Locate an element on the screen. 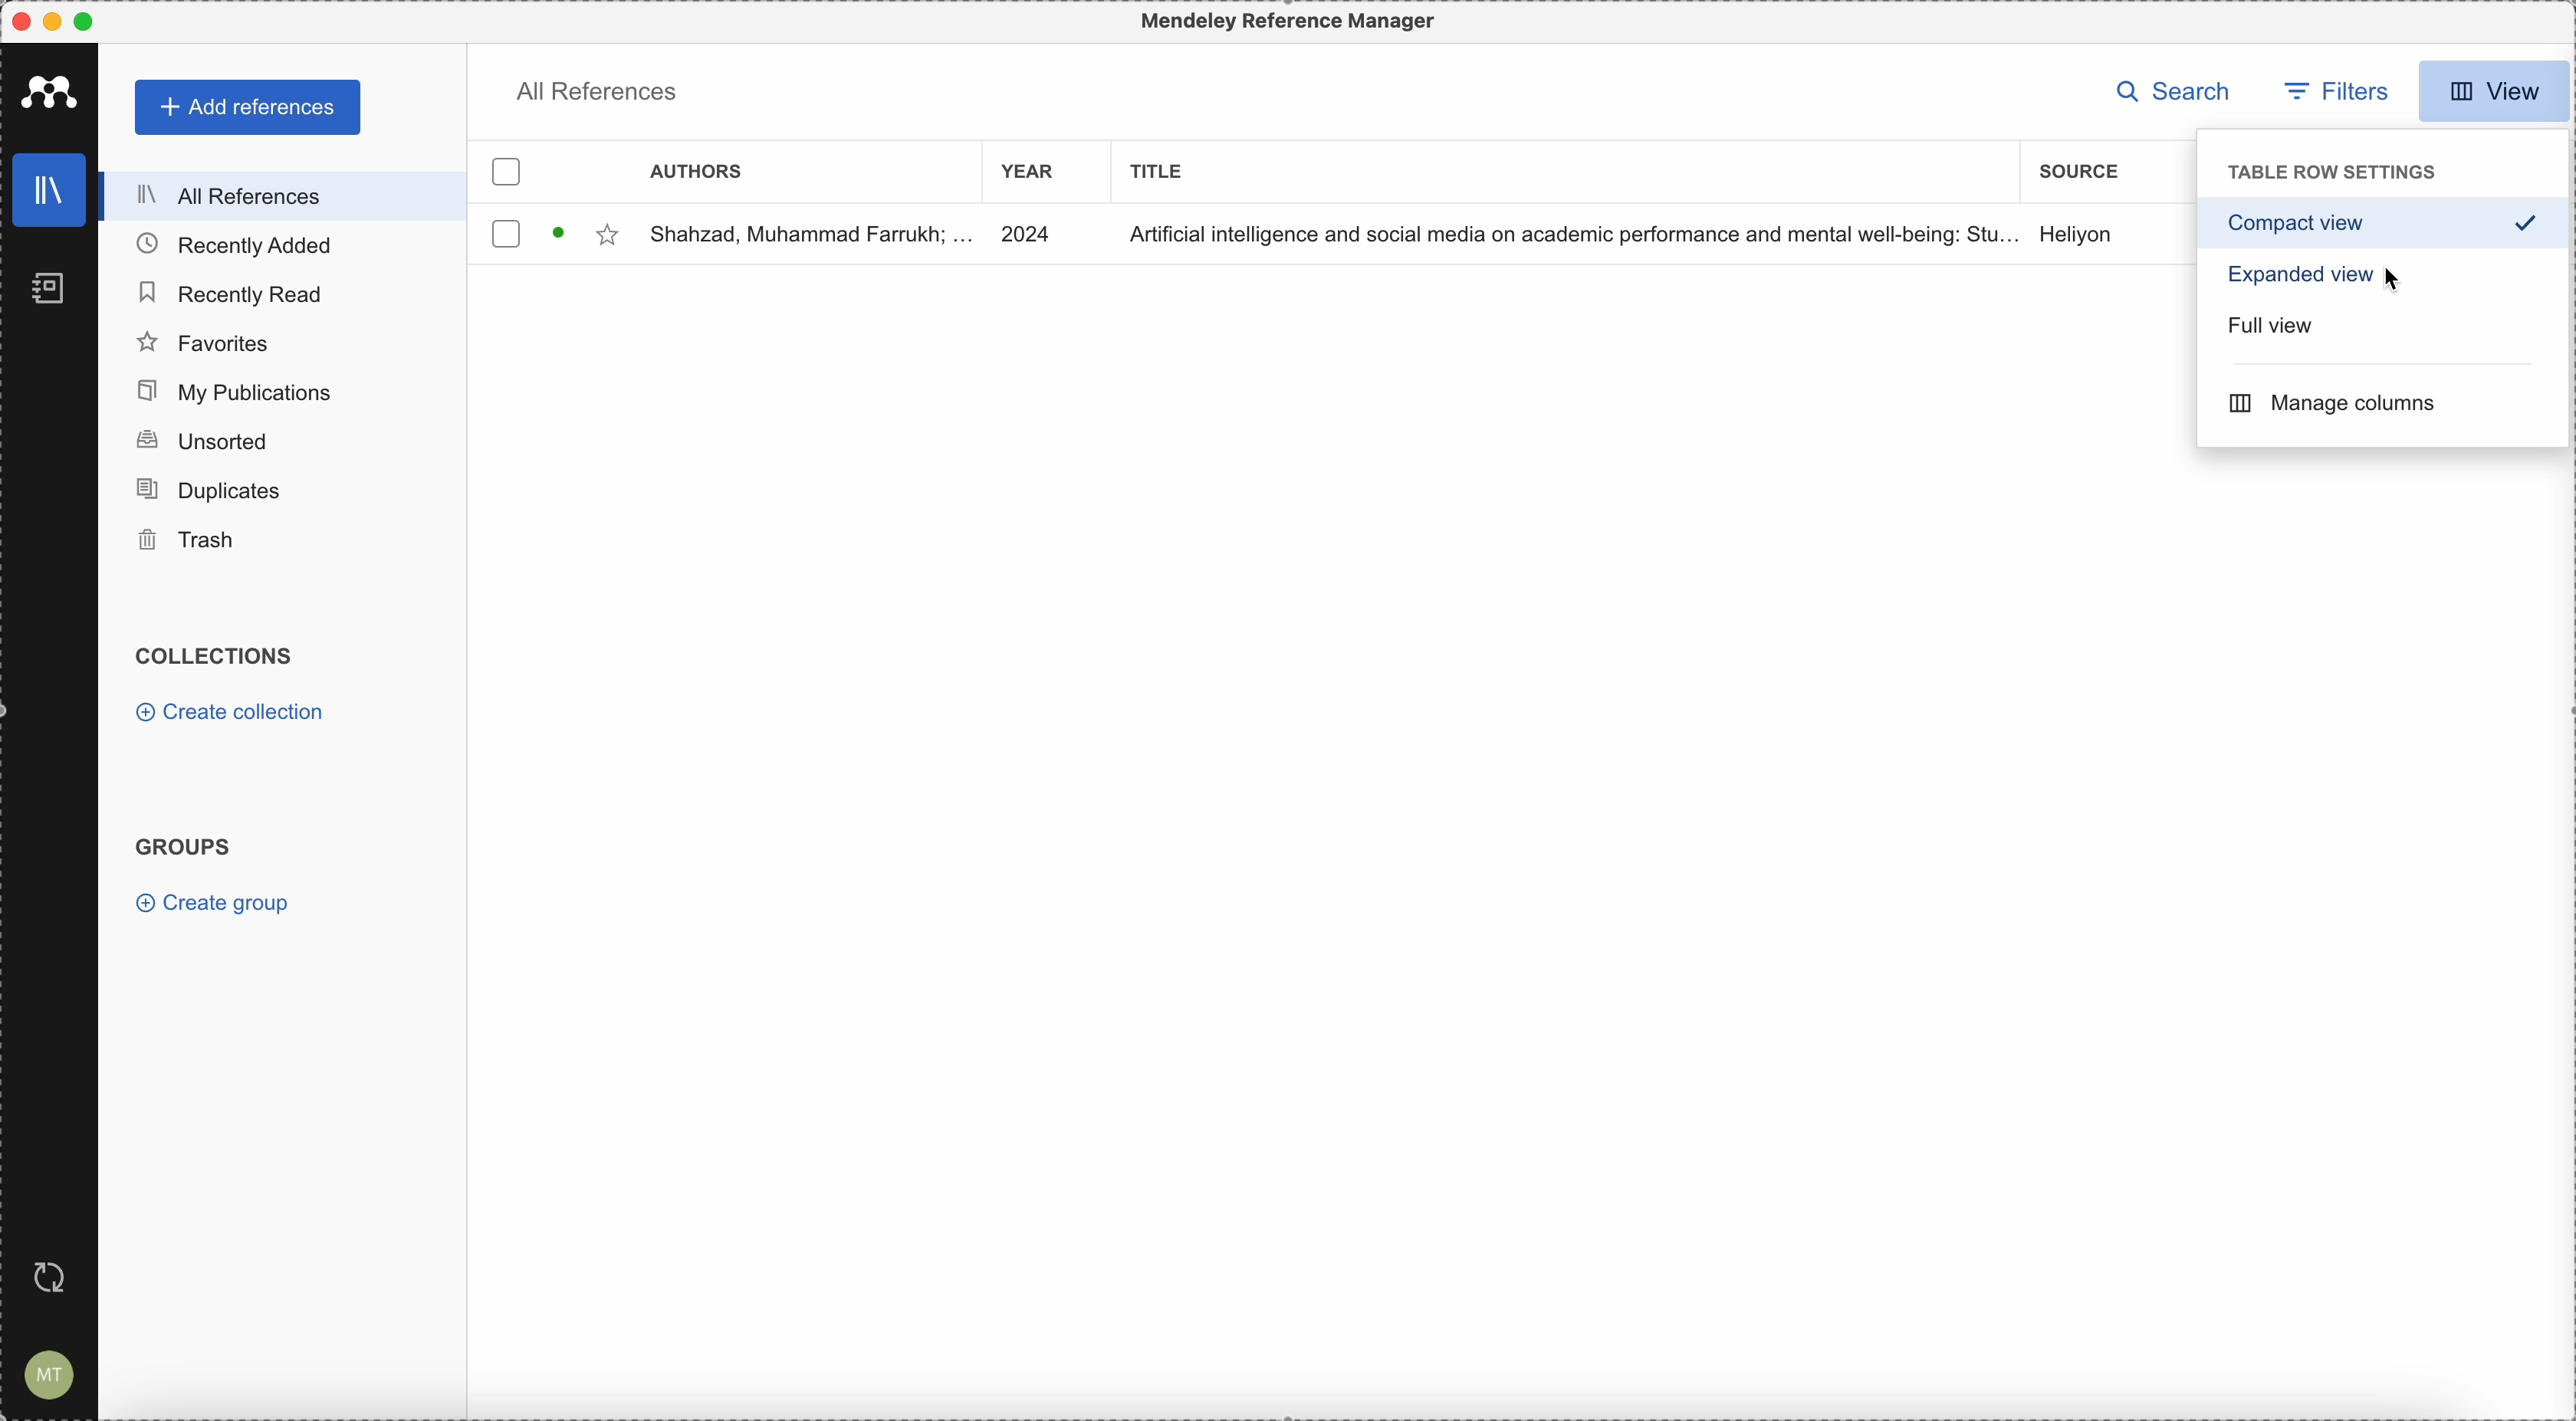  last sync is located at coordinates (58, 1279).